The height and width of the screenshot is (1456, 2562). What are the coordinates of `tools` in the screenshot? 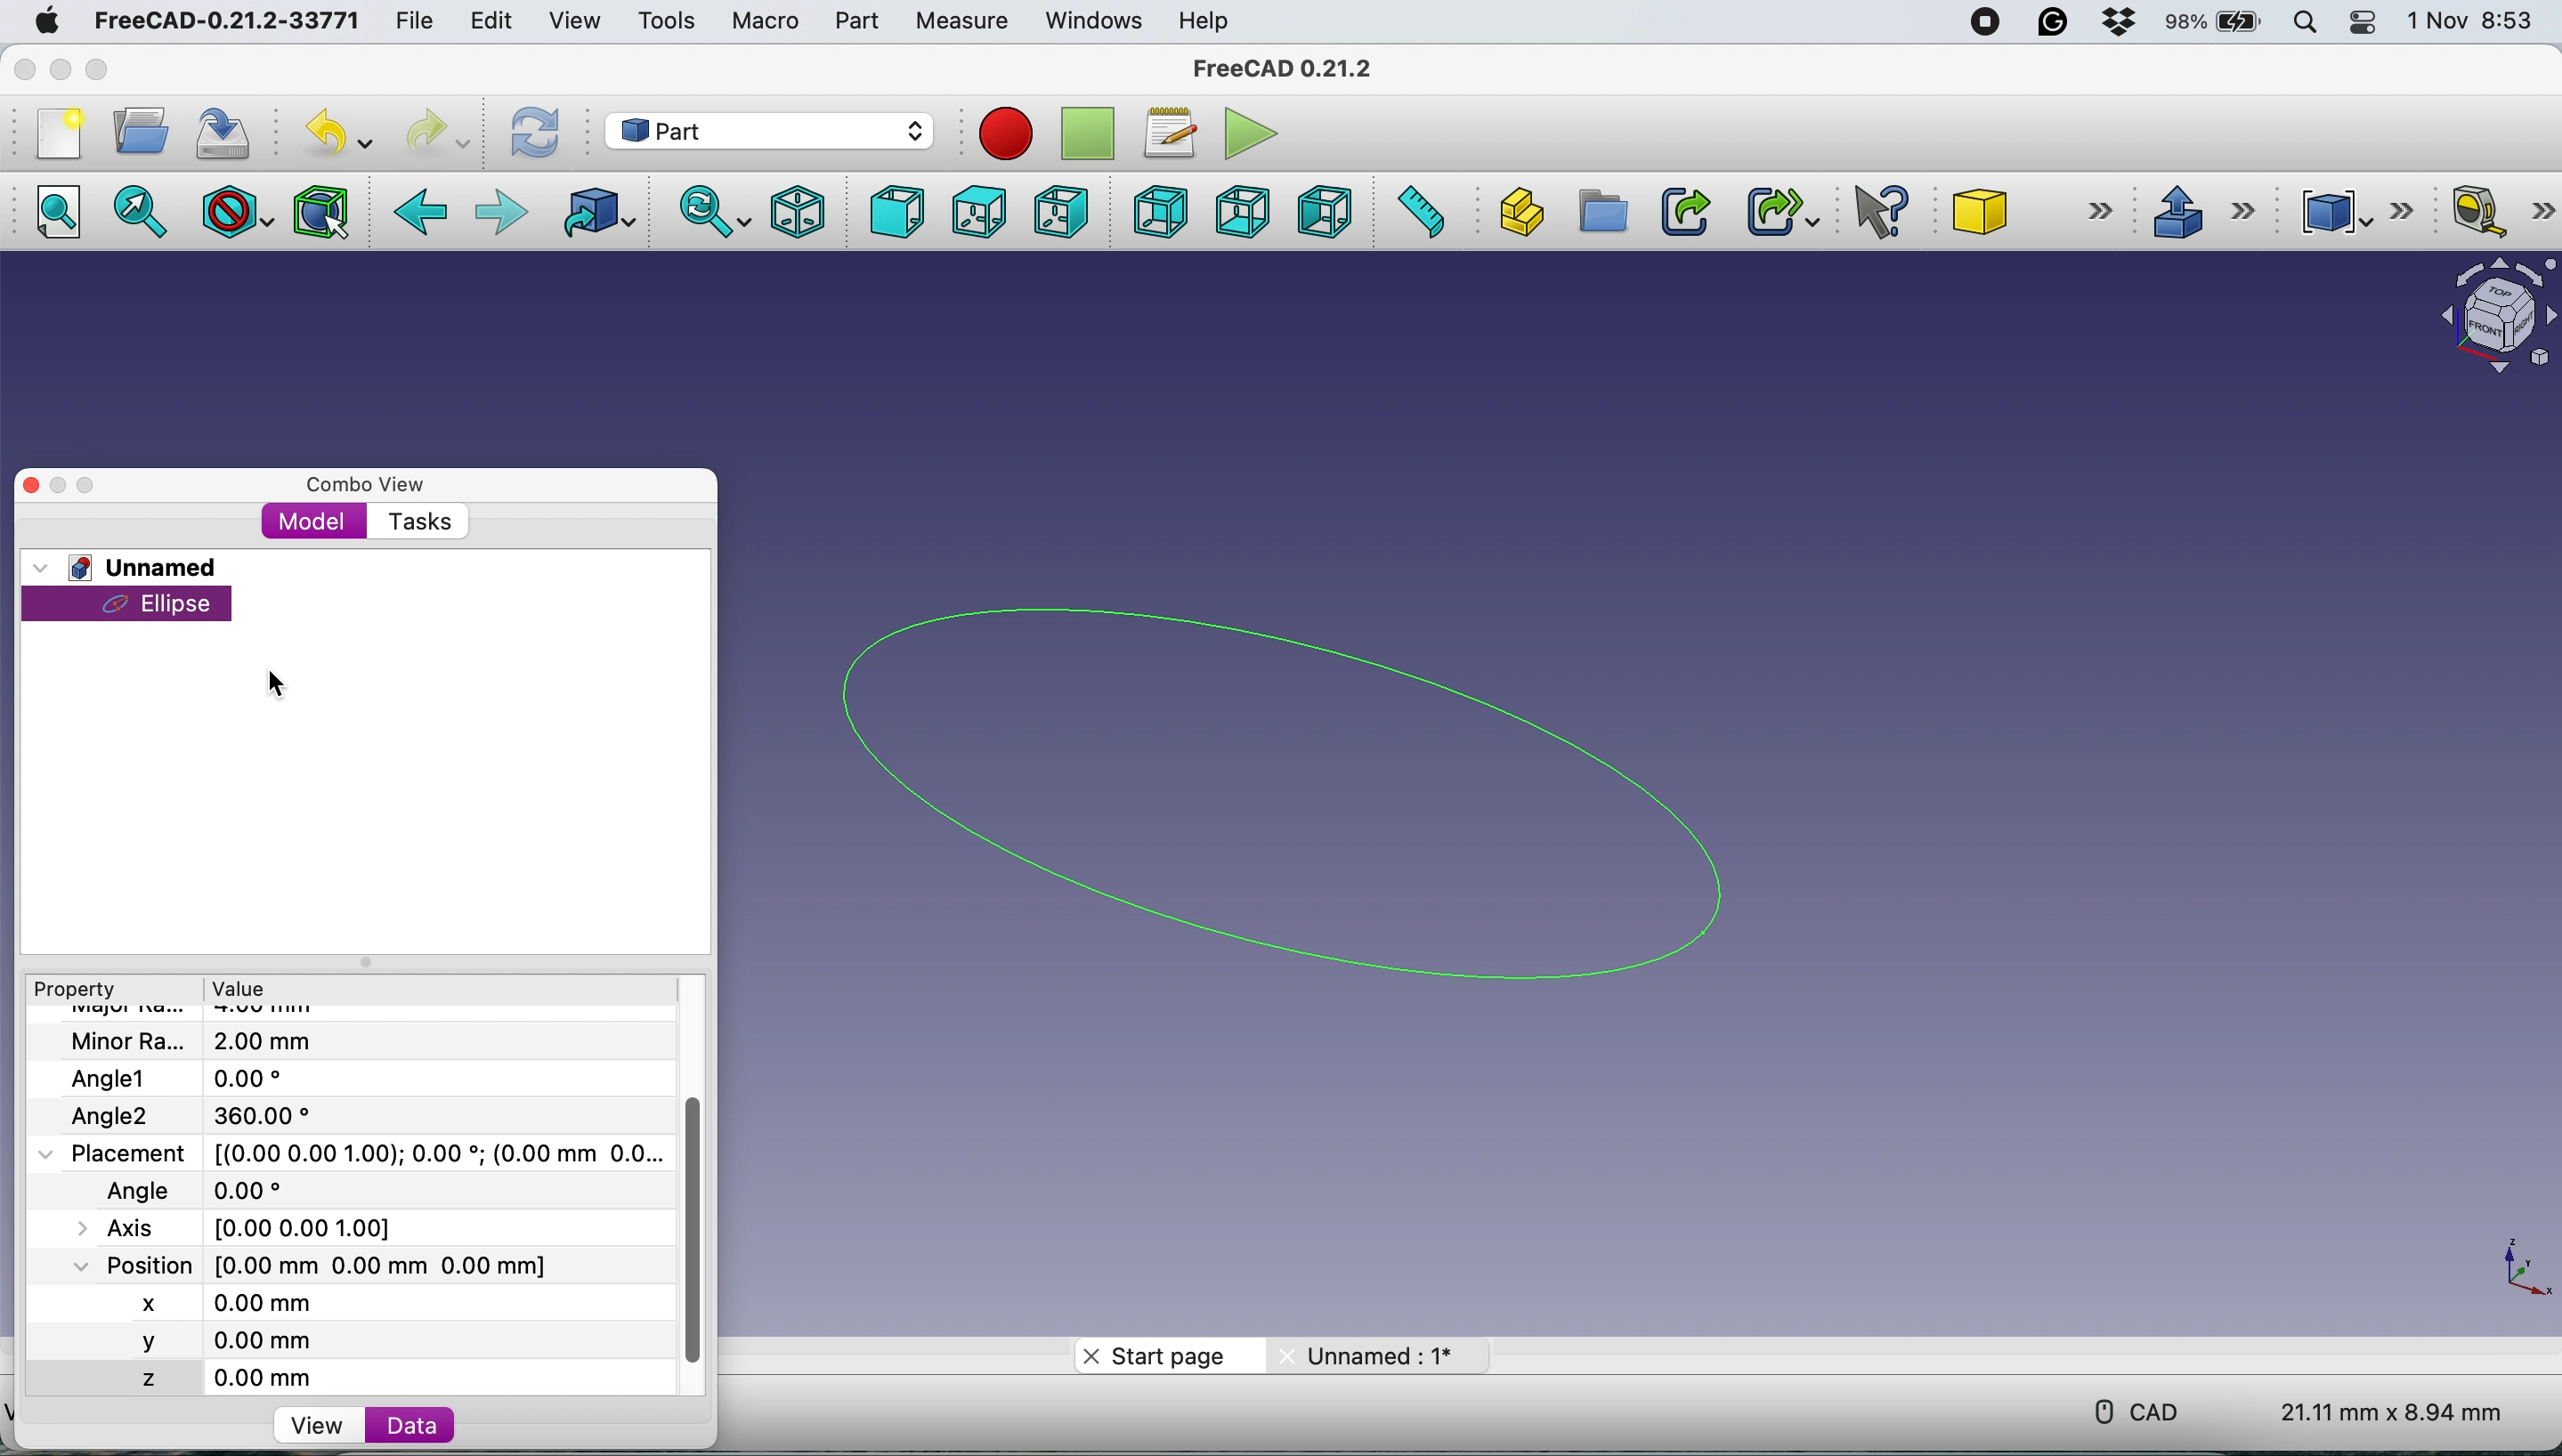 It's located at (667, 22).